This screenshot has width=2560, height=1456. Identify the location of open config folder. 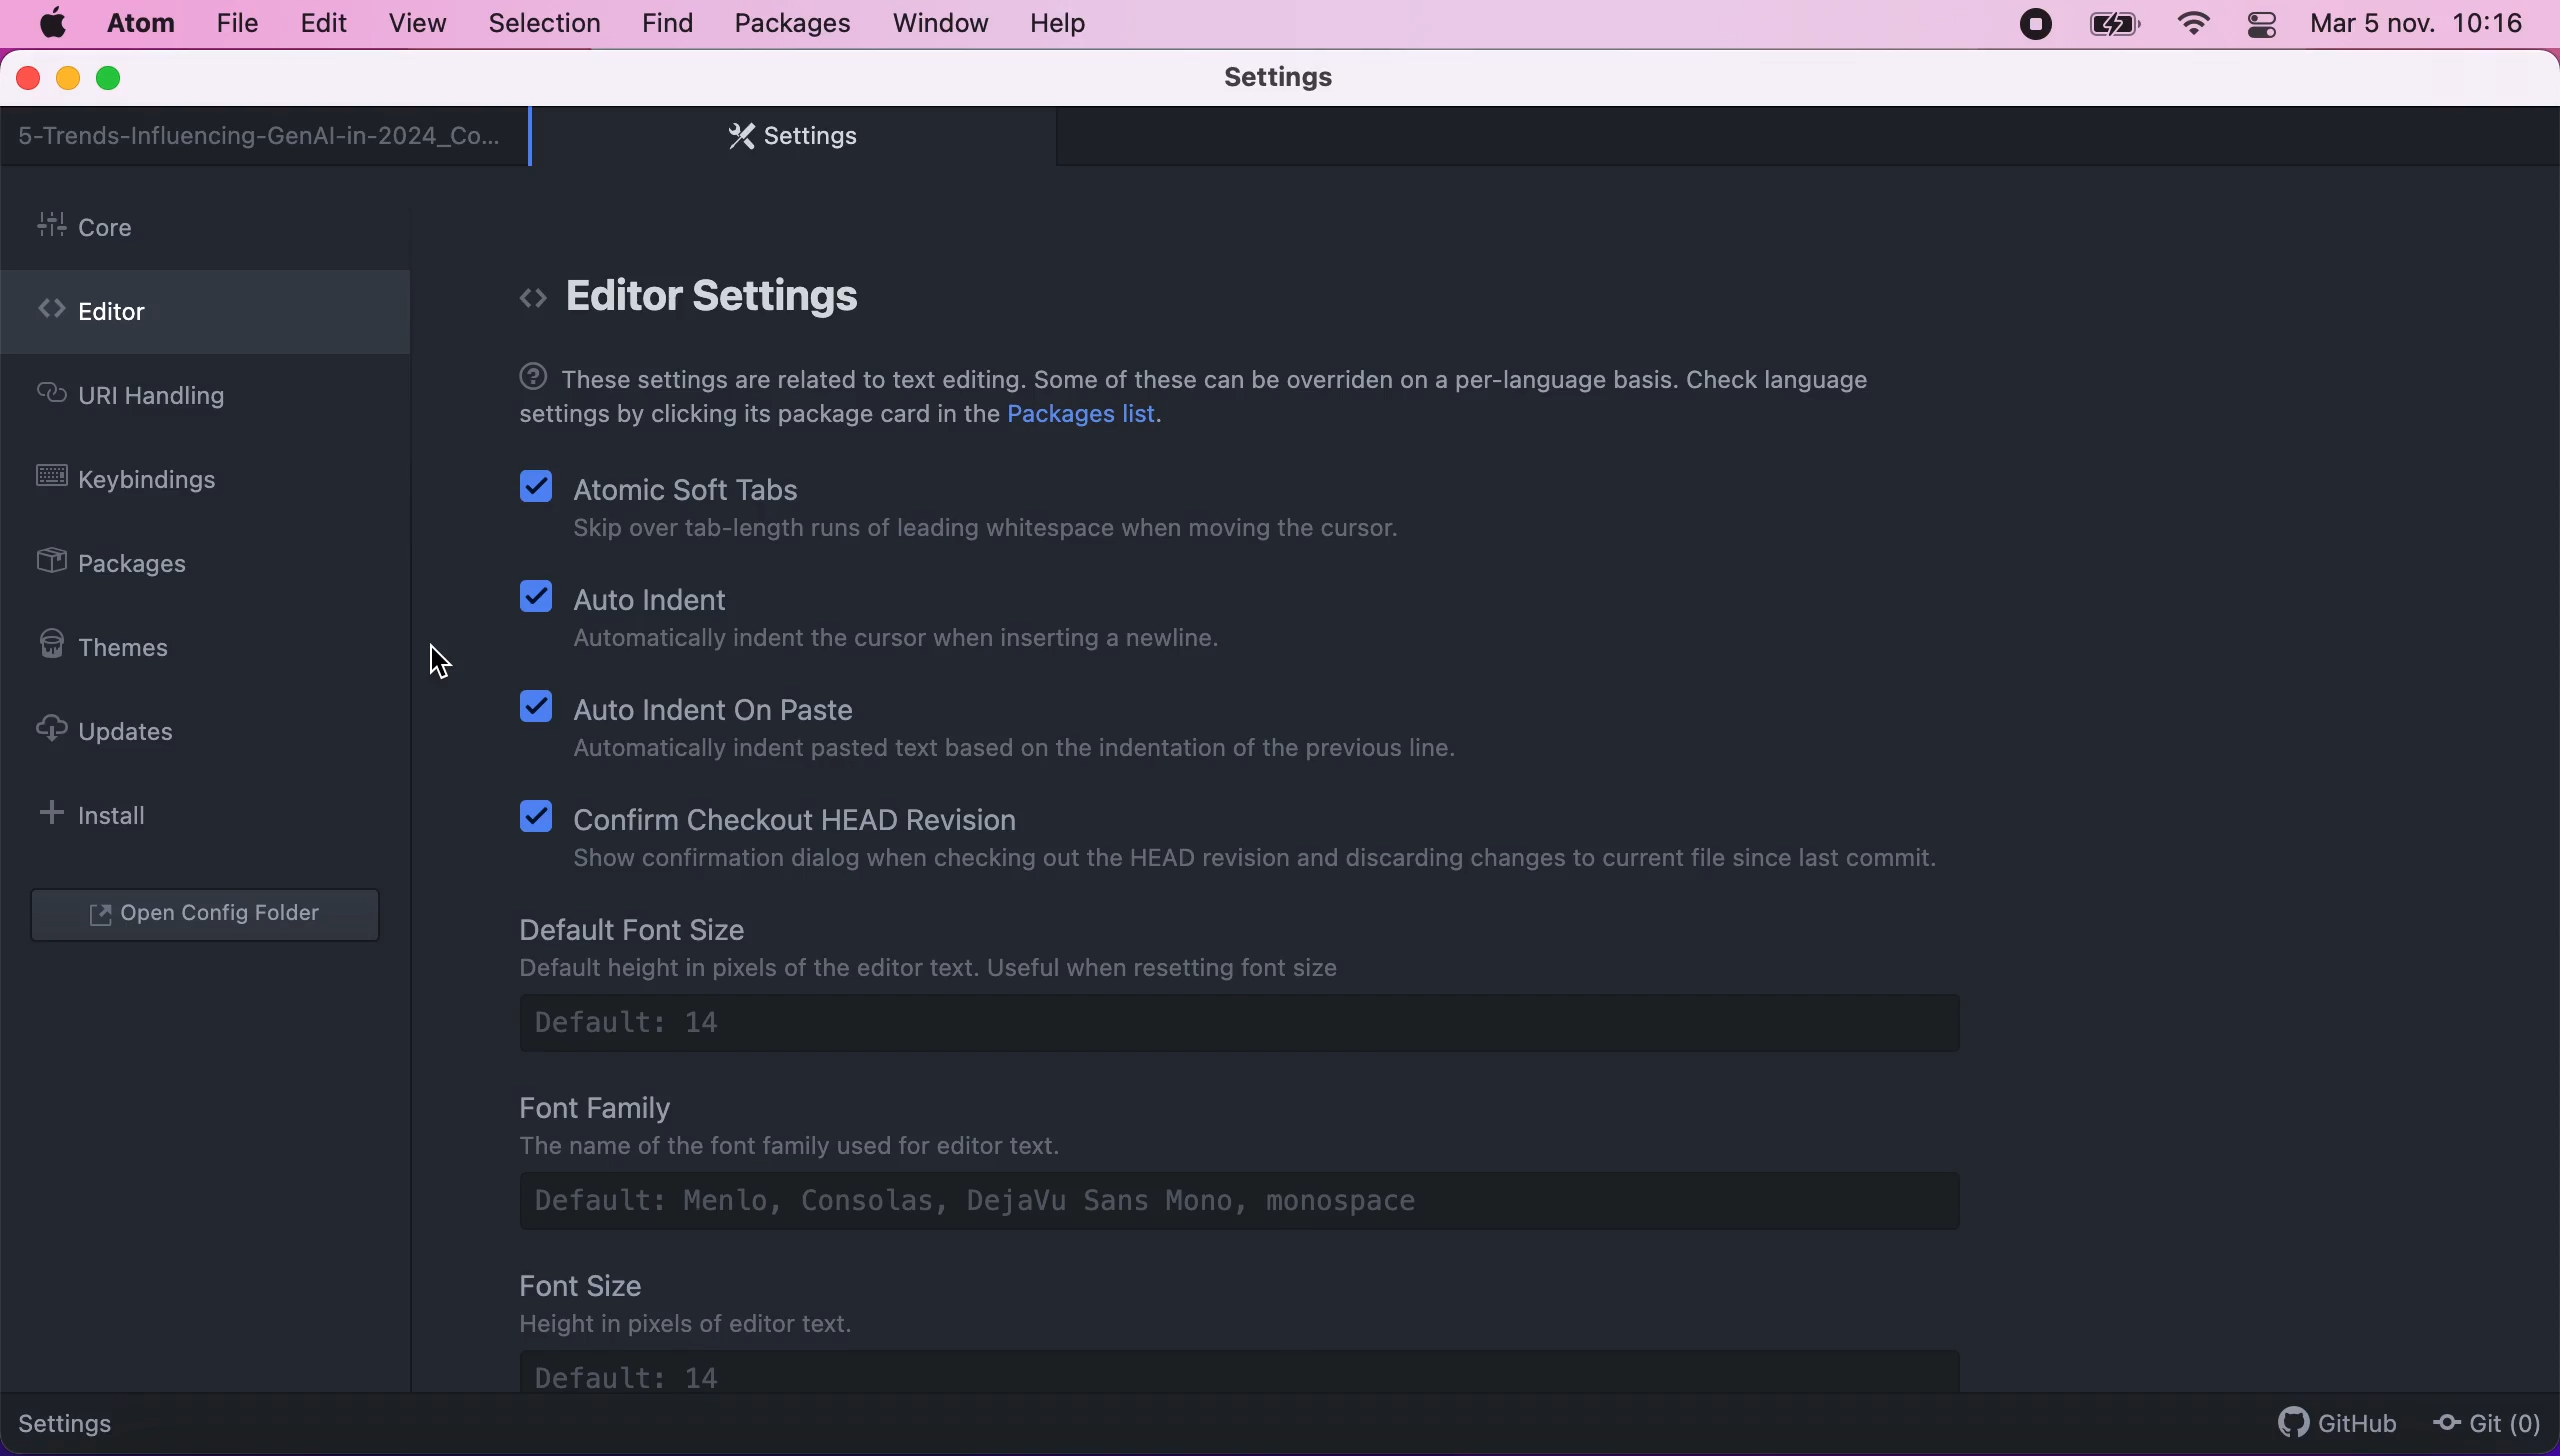
(210, 917).